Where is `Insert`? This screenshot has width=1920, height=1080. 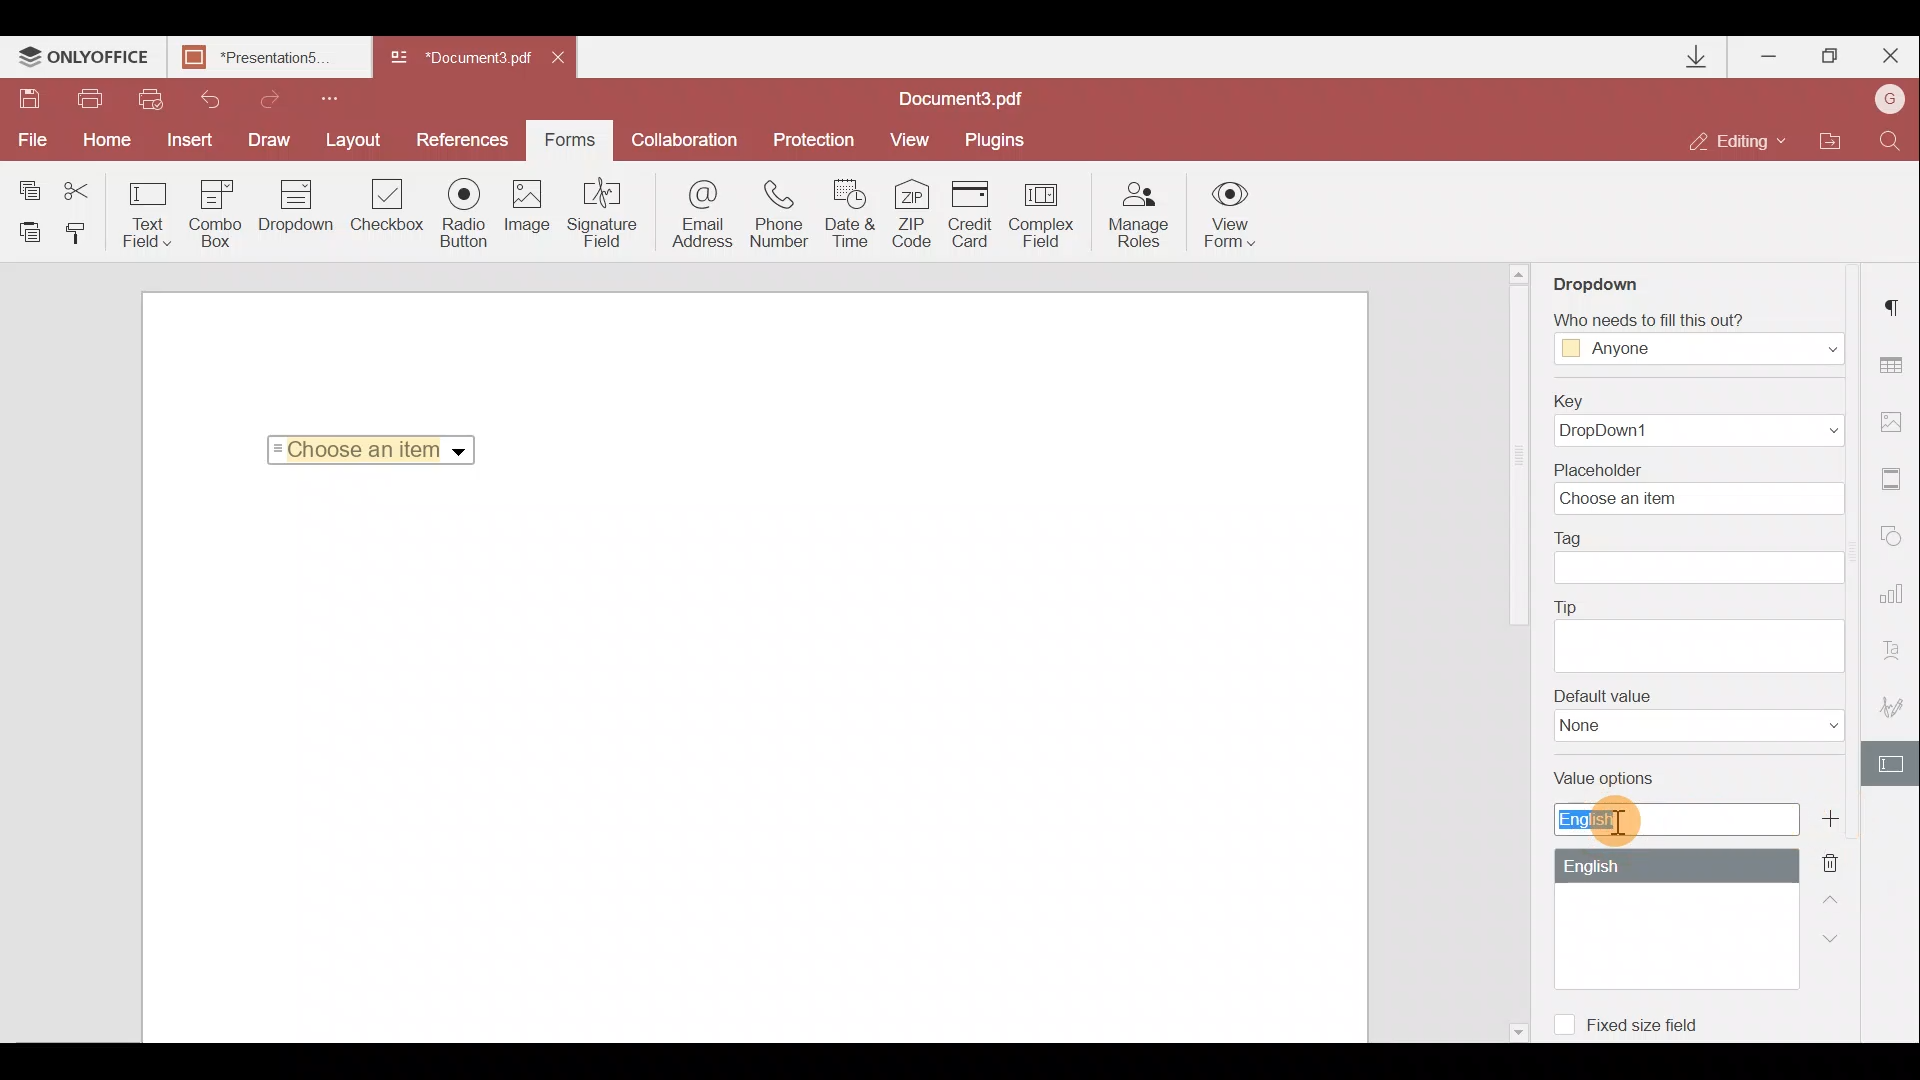 Insert is located at coordinates (185, 136).